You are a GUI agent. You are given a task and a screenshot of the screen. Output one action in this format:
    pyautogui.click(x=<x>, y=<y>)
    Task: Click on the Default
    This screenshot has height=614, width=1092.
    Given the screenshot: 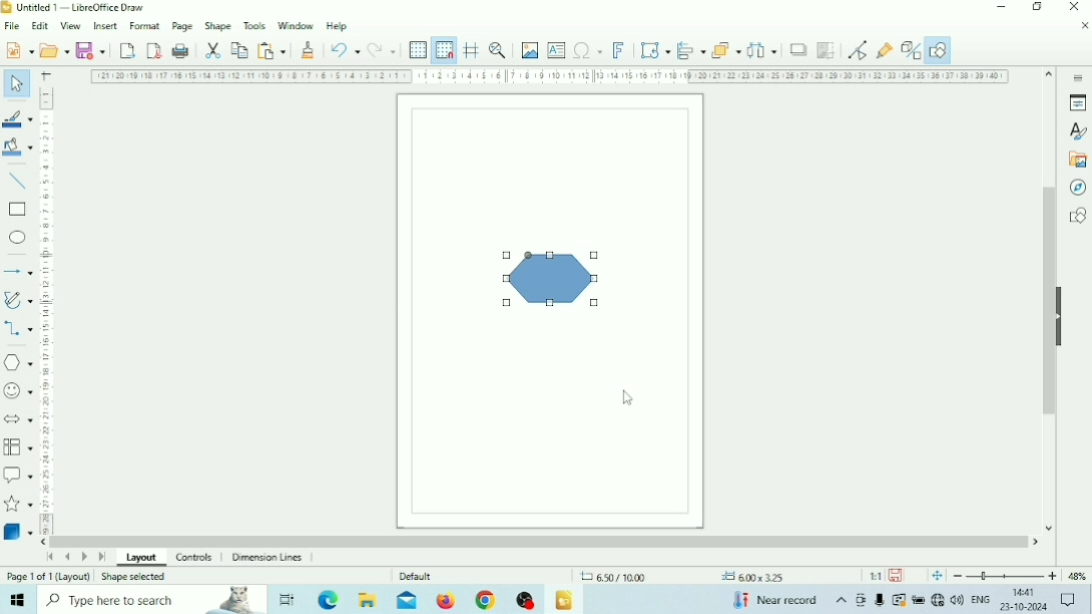 What is the action you would take?
    pyautogui.click(x=416, y=576)
    